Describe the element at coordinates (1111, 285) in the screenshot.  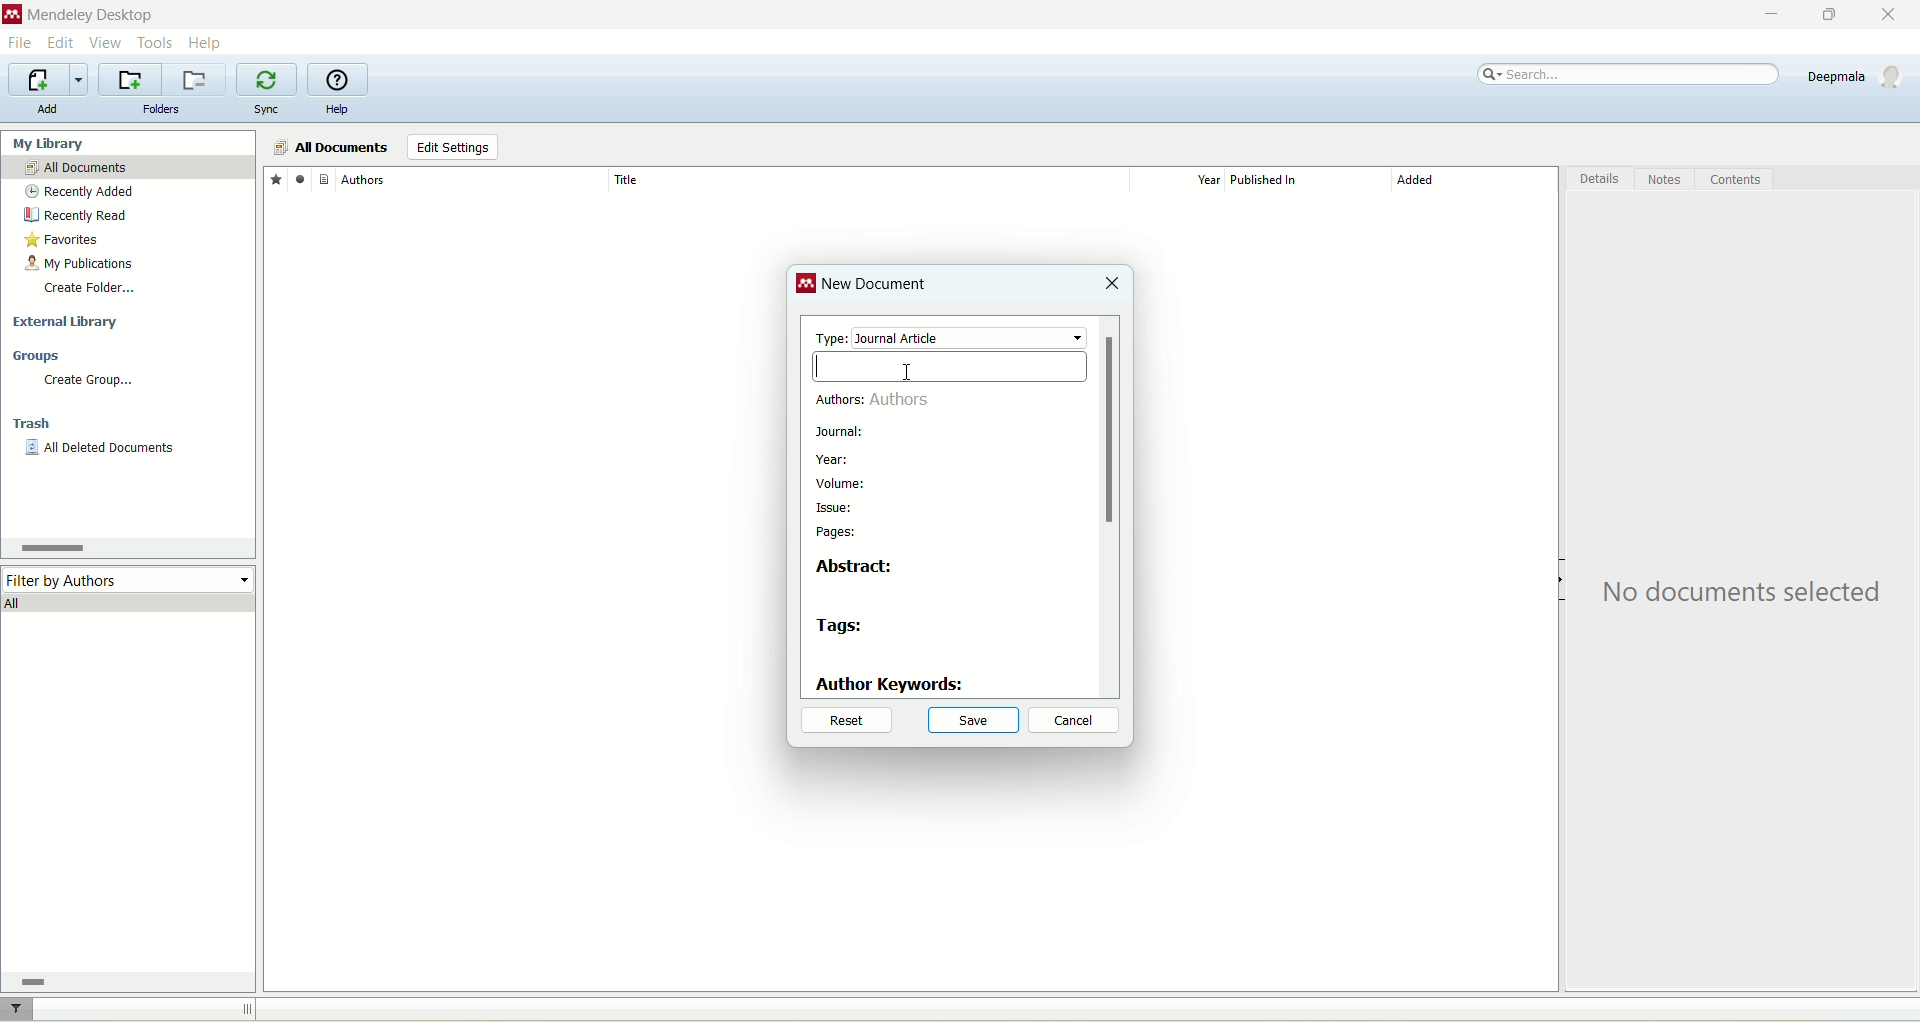
I see `close` at that location.